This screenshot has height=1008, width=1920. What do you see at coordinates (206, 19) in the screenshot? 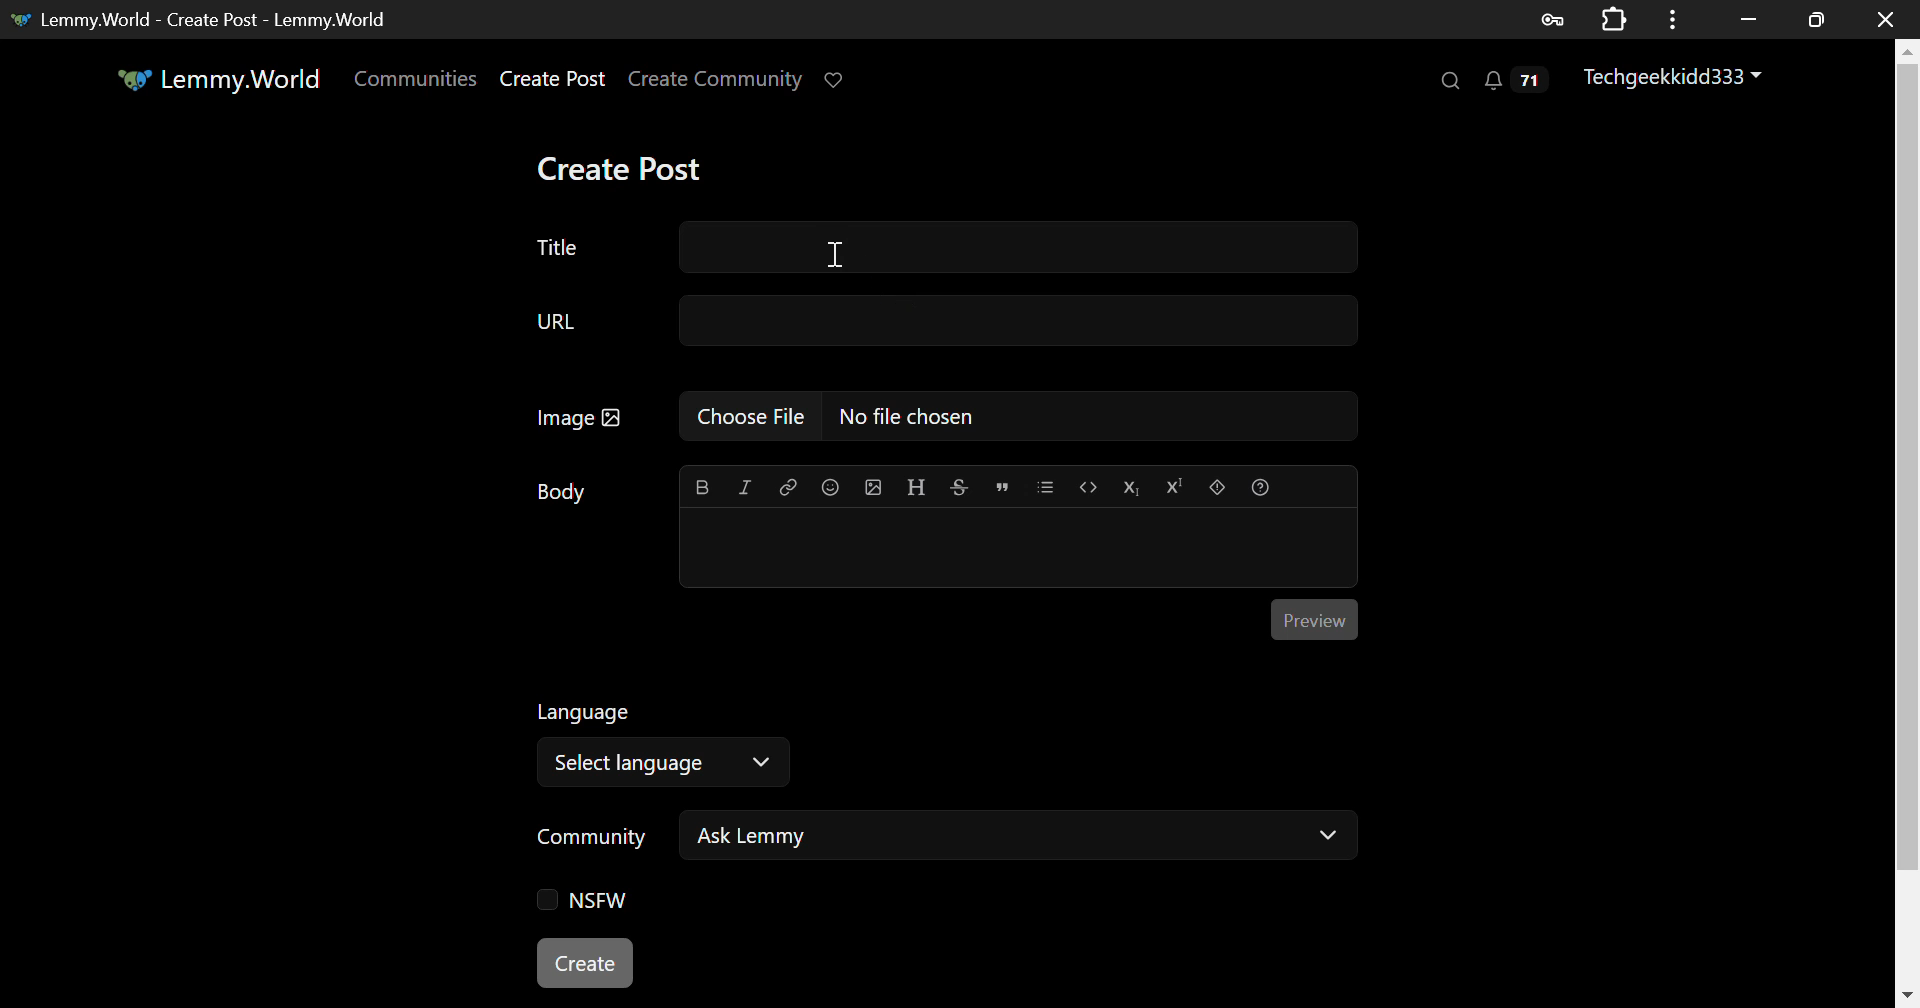
I see `Lemmy.World - Create Post - Lemmy.World` at bounding box center [206, 19].